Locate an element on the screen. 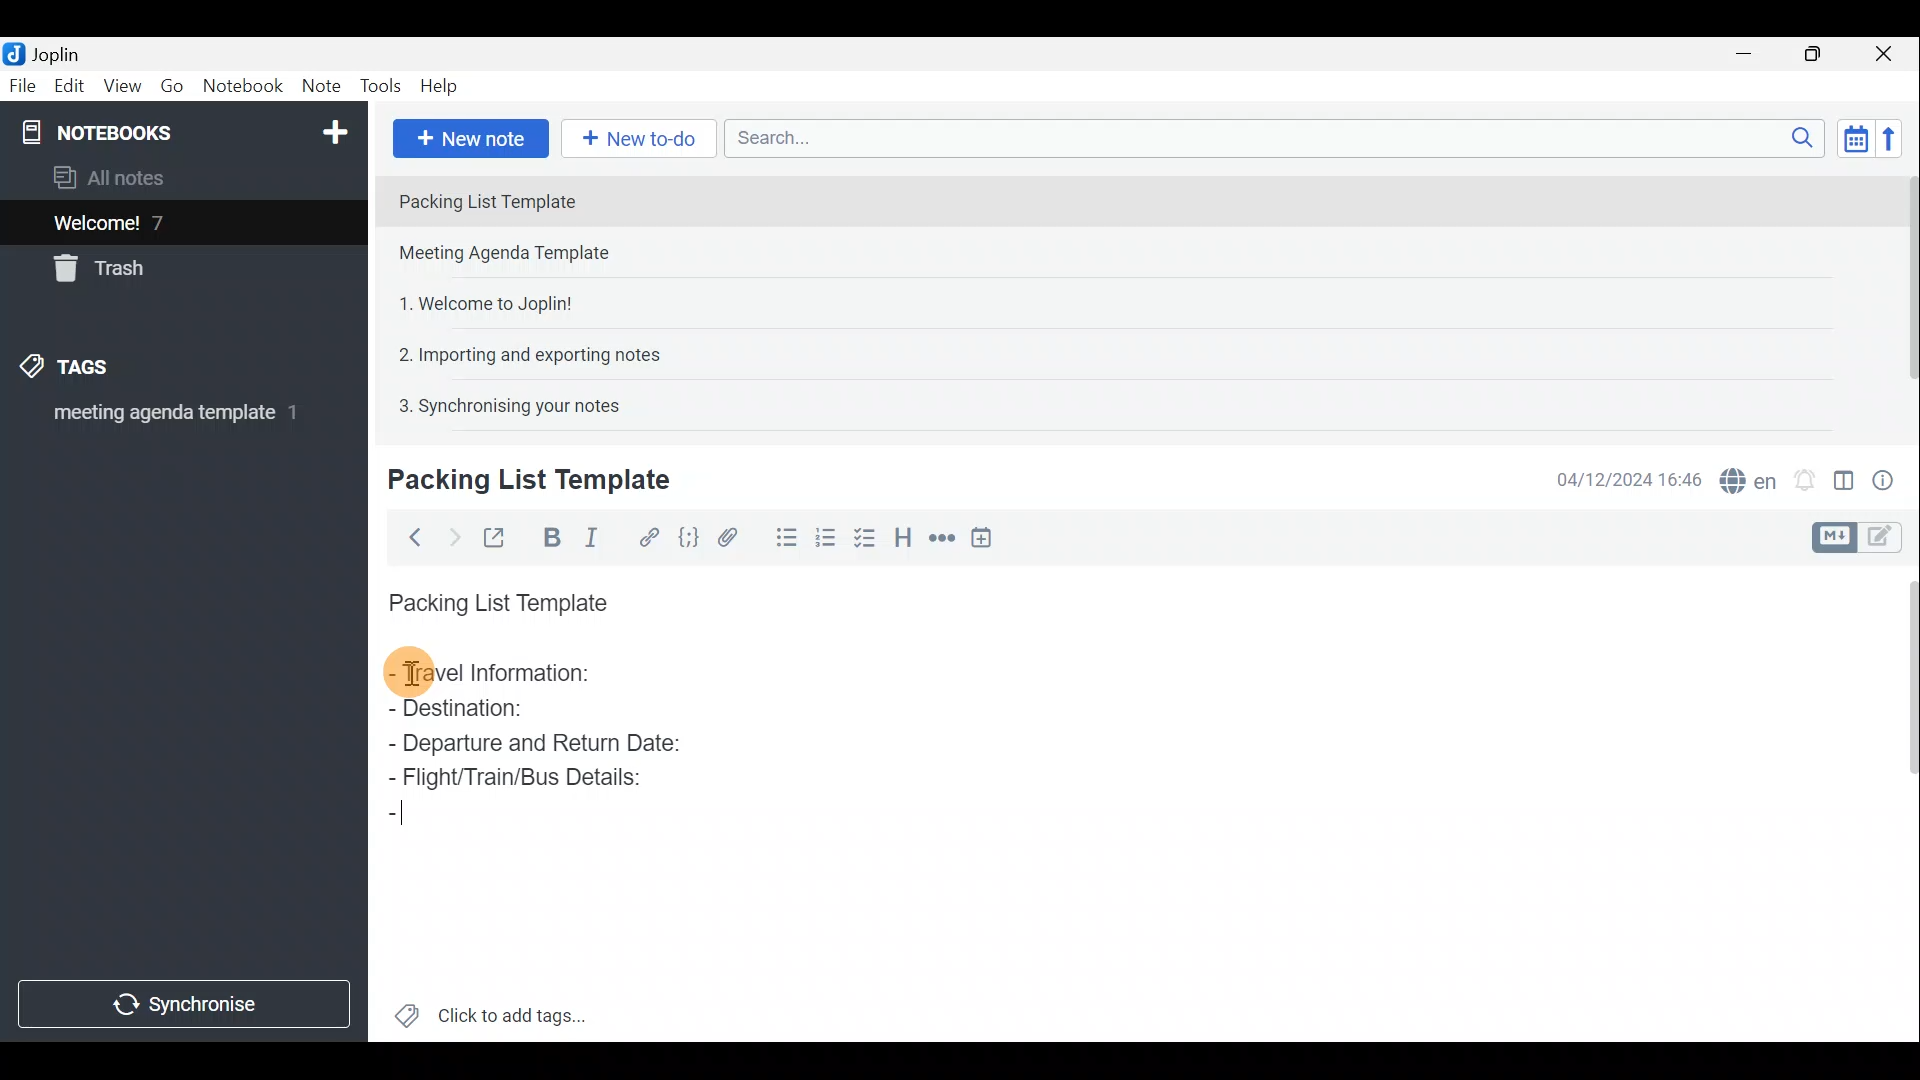 This screenshot has height=1080, width=1920. Notebook is located at coordinates (181, 130).